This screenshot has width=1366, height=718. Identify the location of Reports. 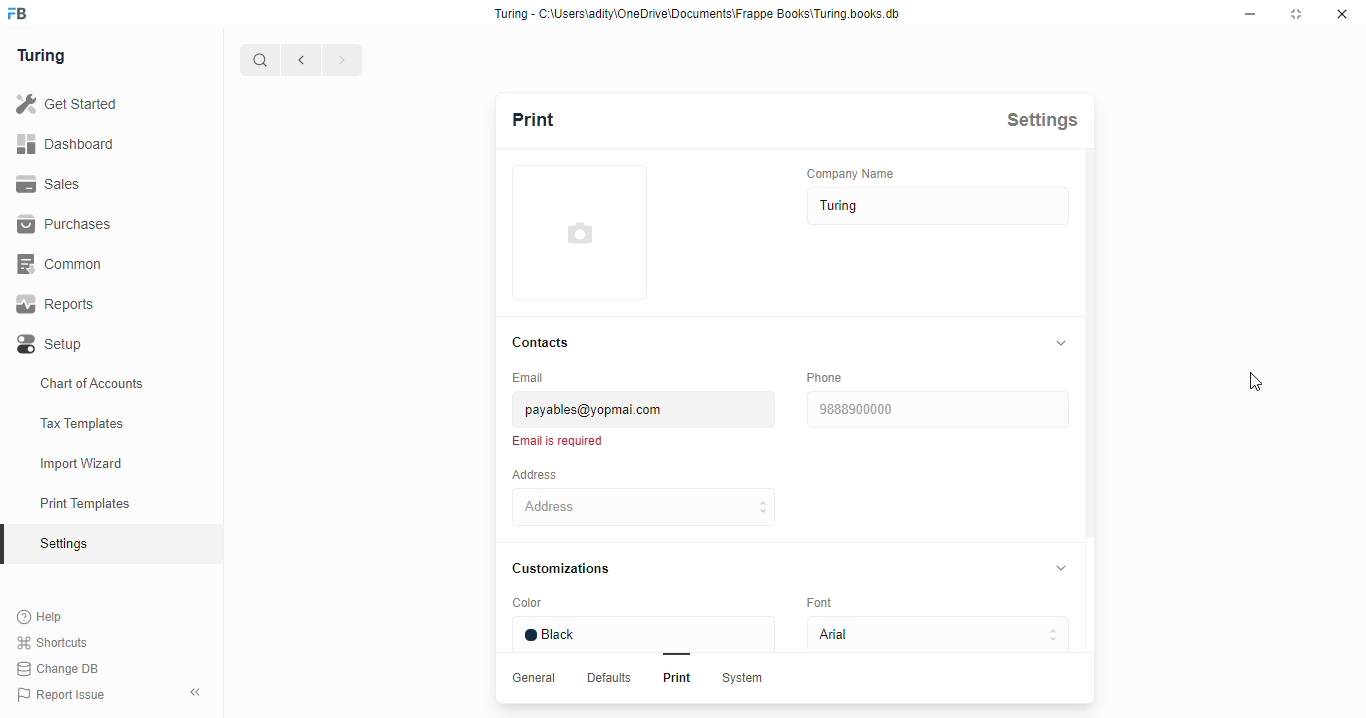
(63, 305).